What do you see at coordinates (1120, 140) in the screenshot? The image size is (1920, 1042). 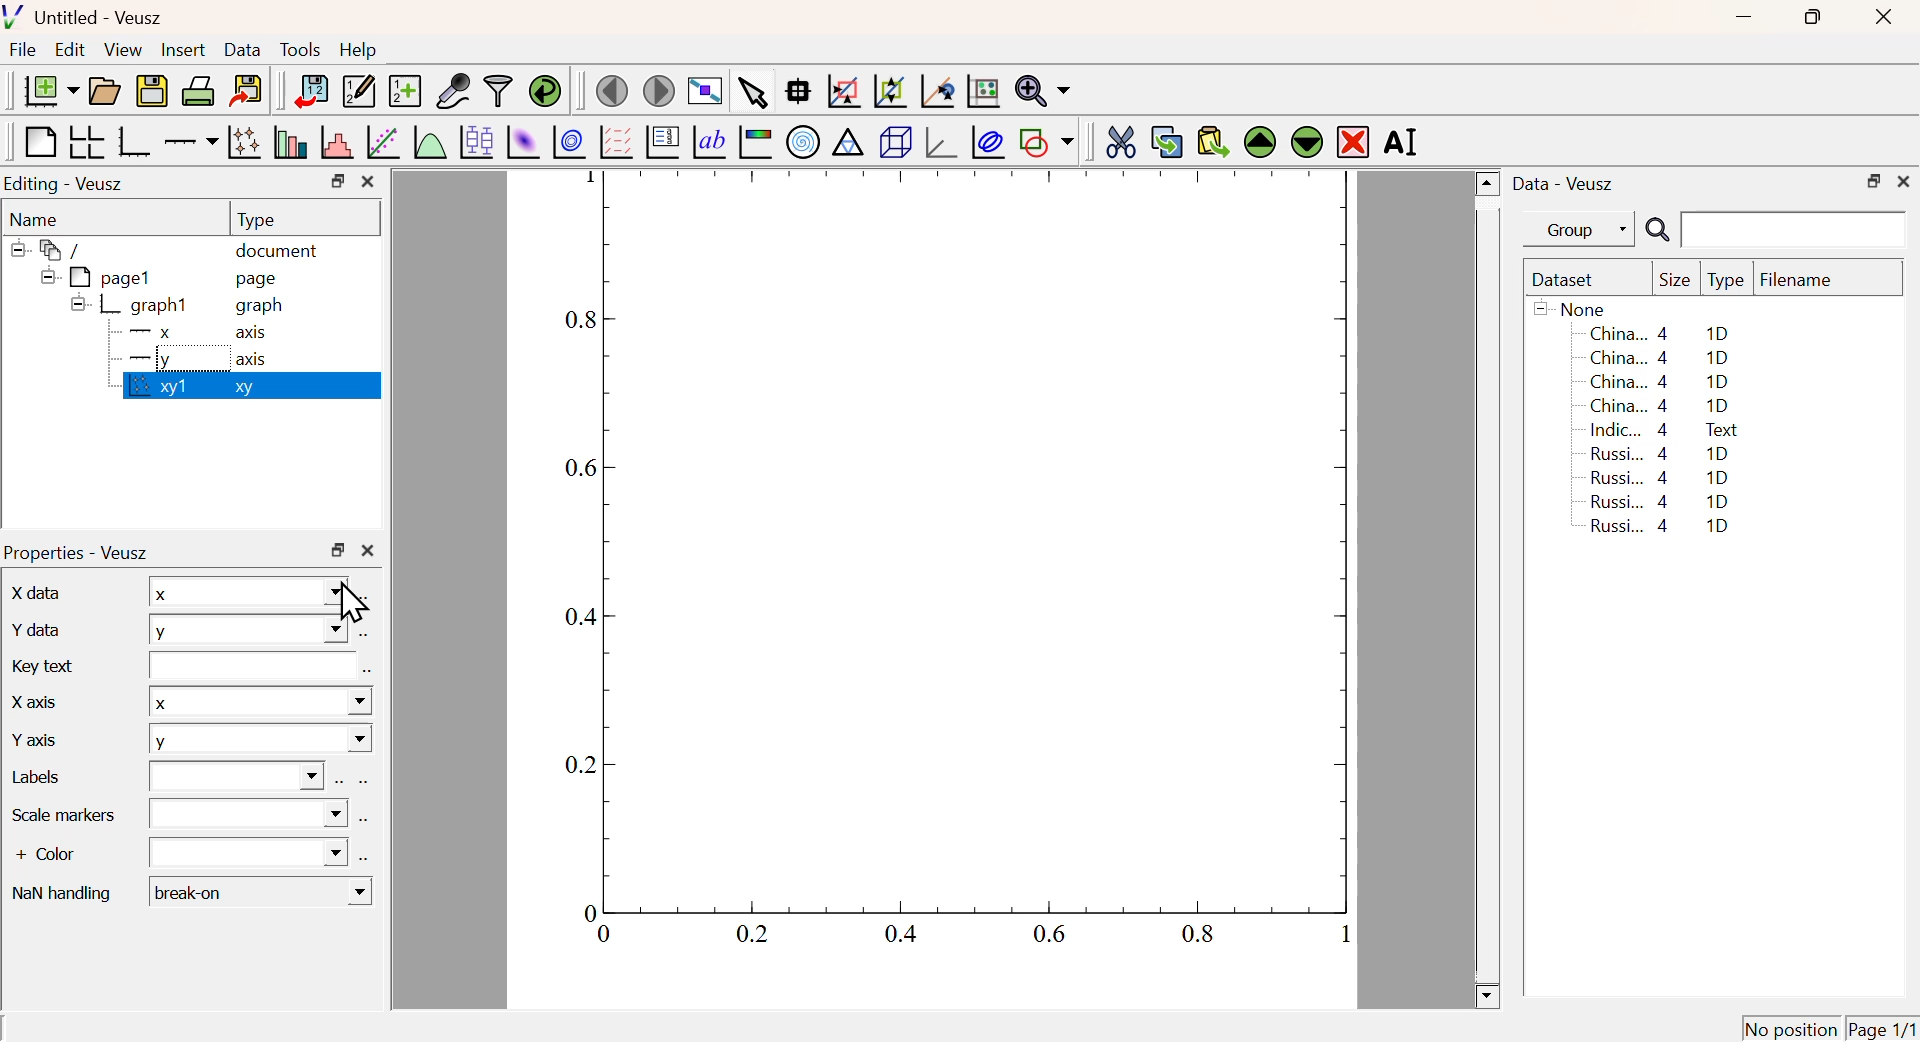 I see `Cut` at bounding box center [1120, 140].